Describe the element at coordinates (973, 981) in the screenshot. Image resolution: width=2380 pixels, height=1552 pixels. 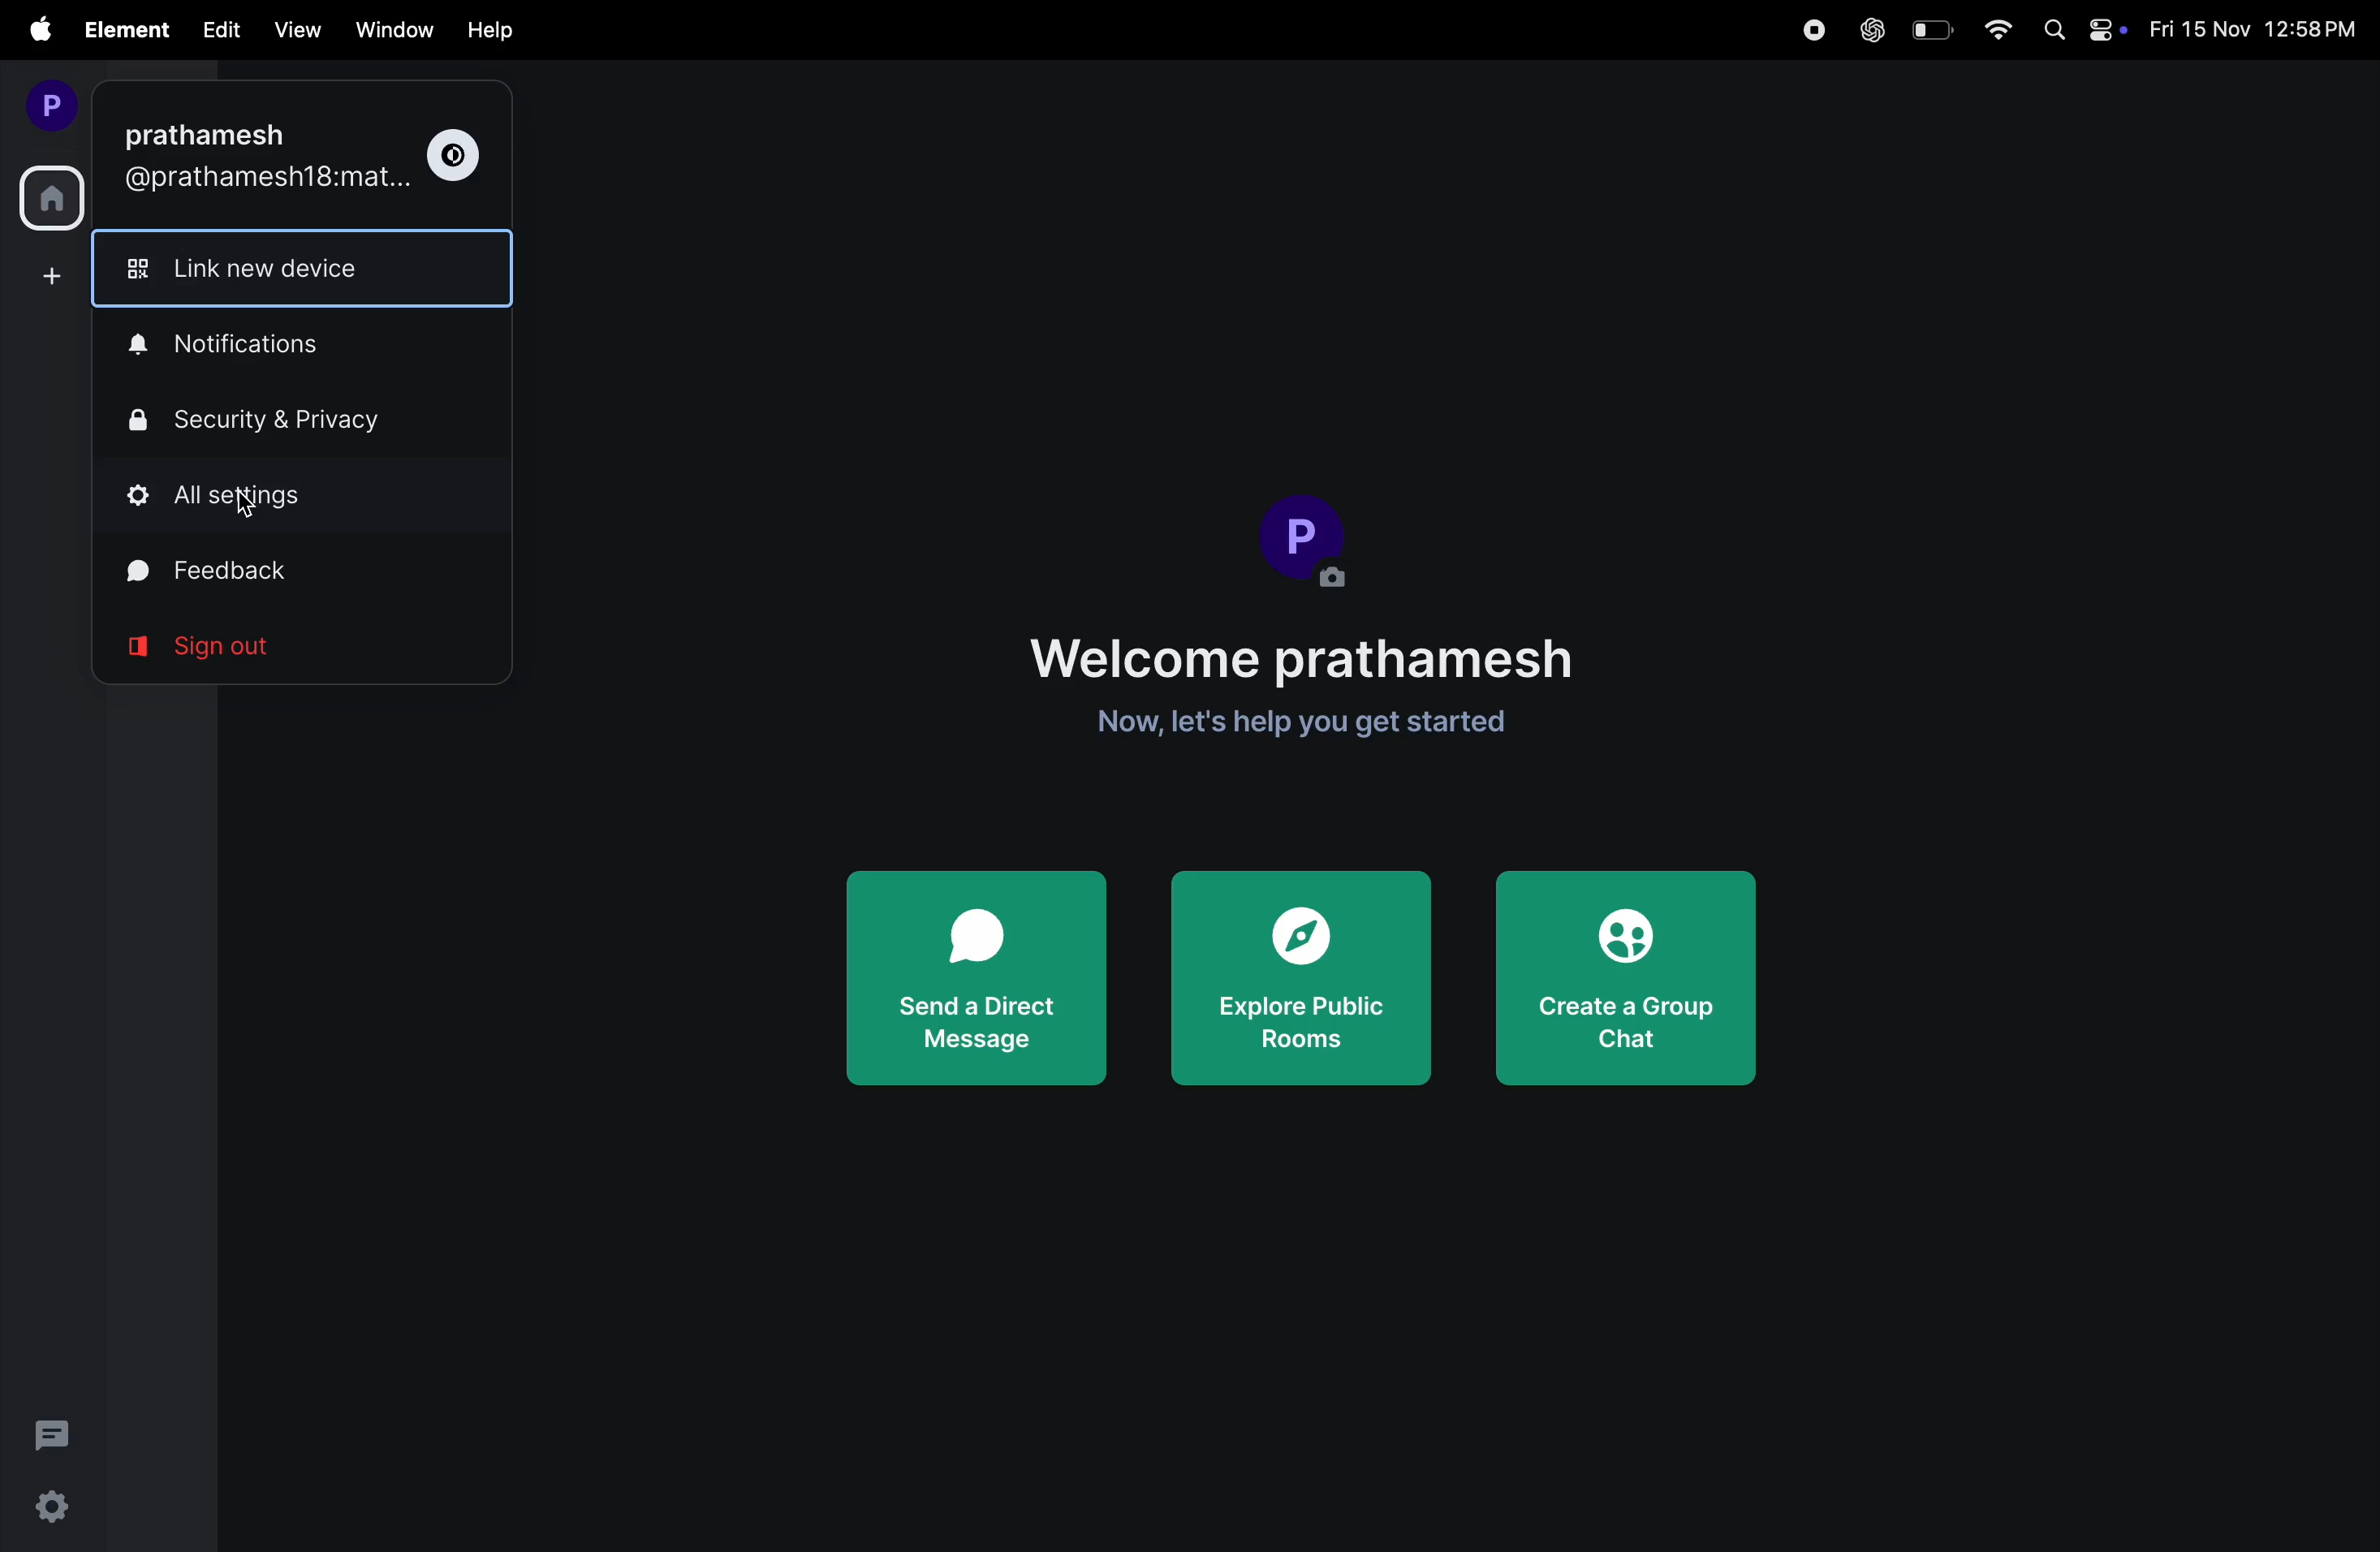
I see `Send direct message` at that location.